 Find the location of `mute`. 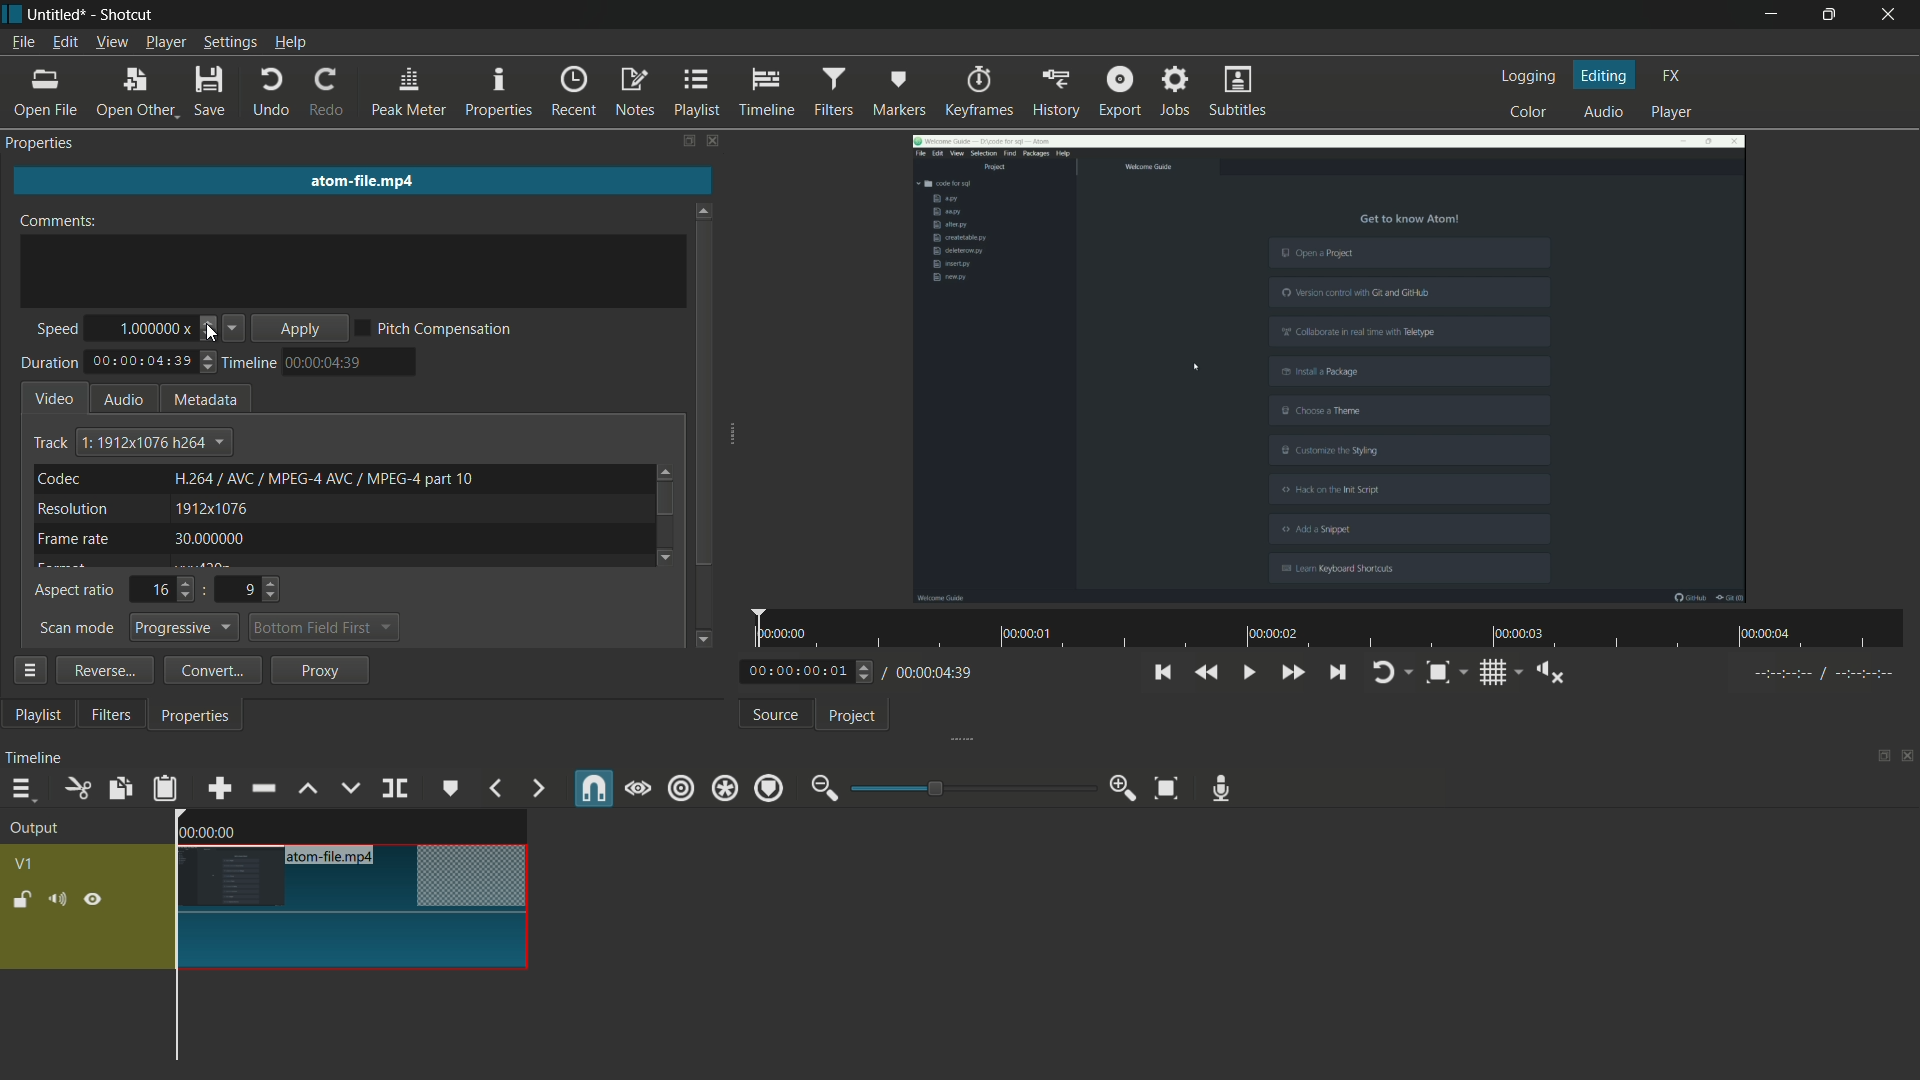

mute is located at coordinates (56, 899).